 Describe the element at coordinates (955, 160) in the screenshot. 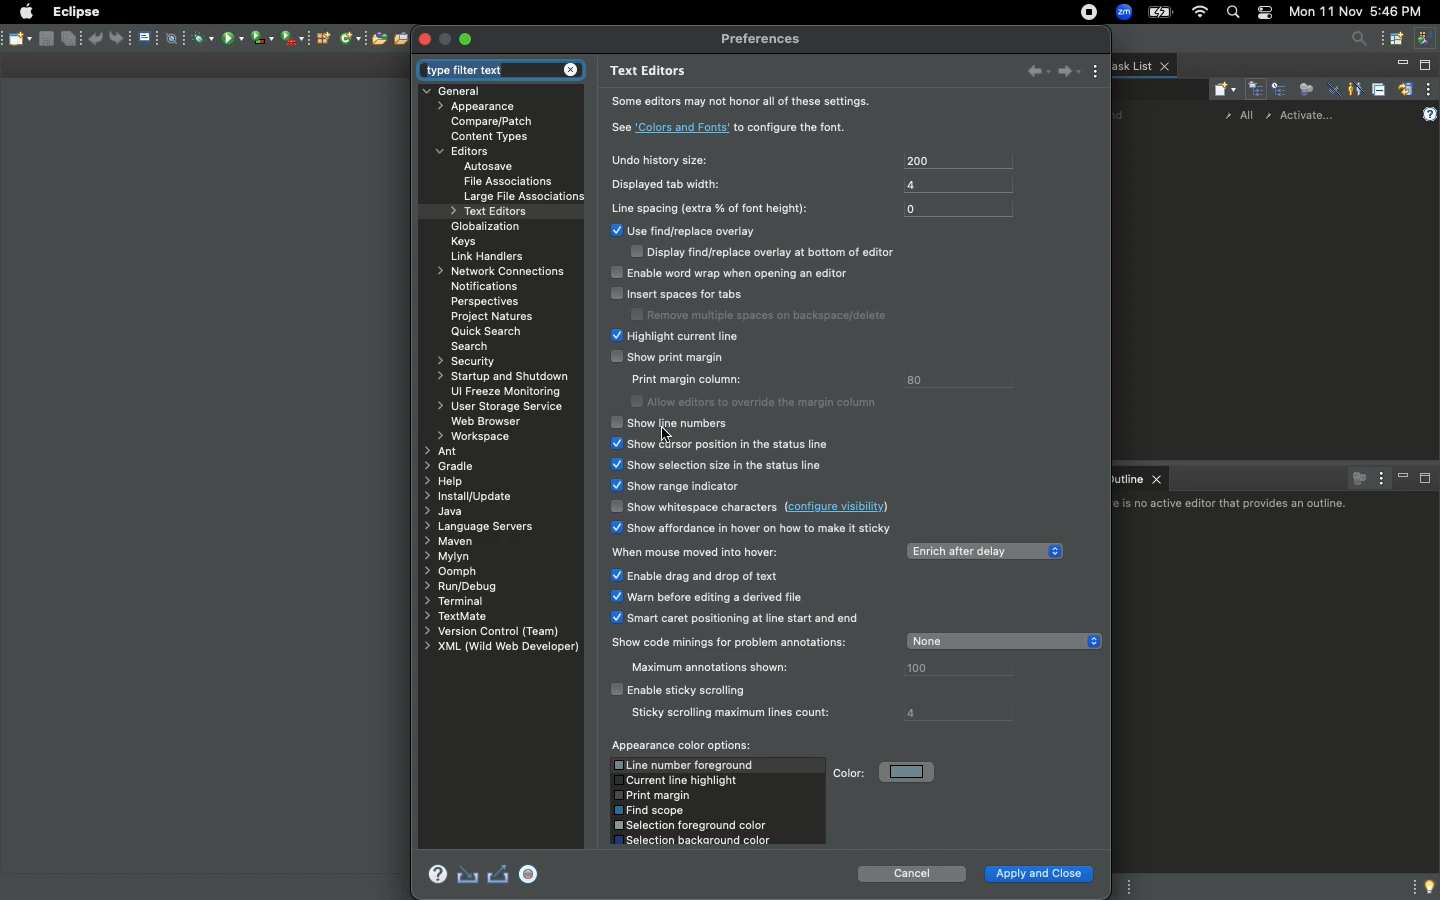

I see `200` at that location.